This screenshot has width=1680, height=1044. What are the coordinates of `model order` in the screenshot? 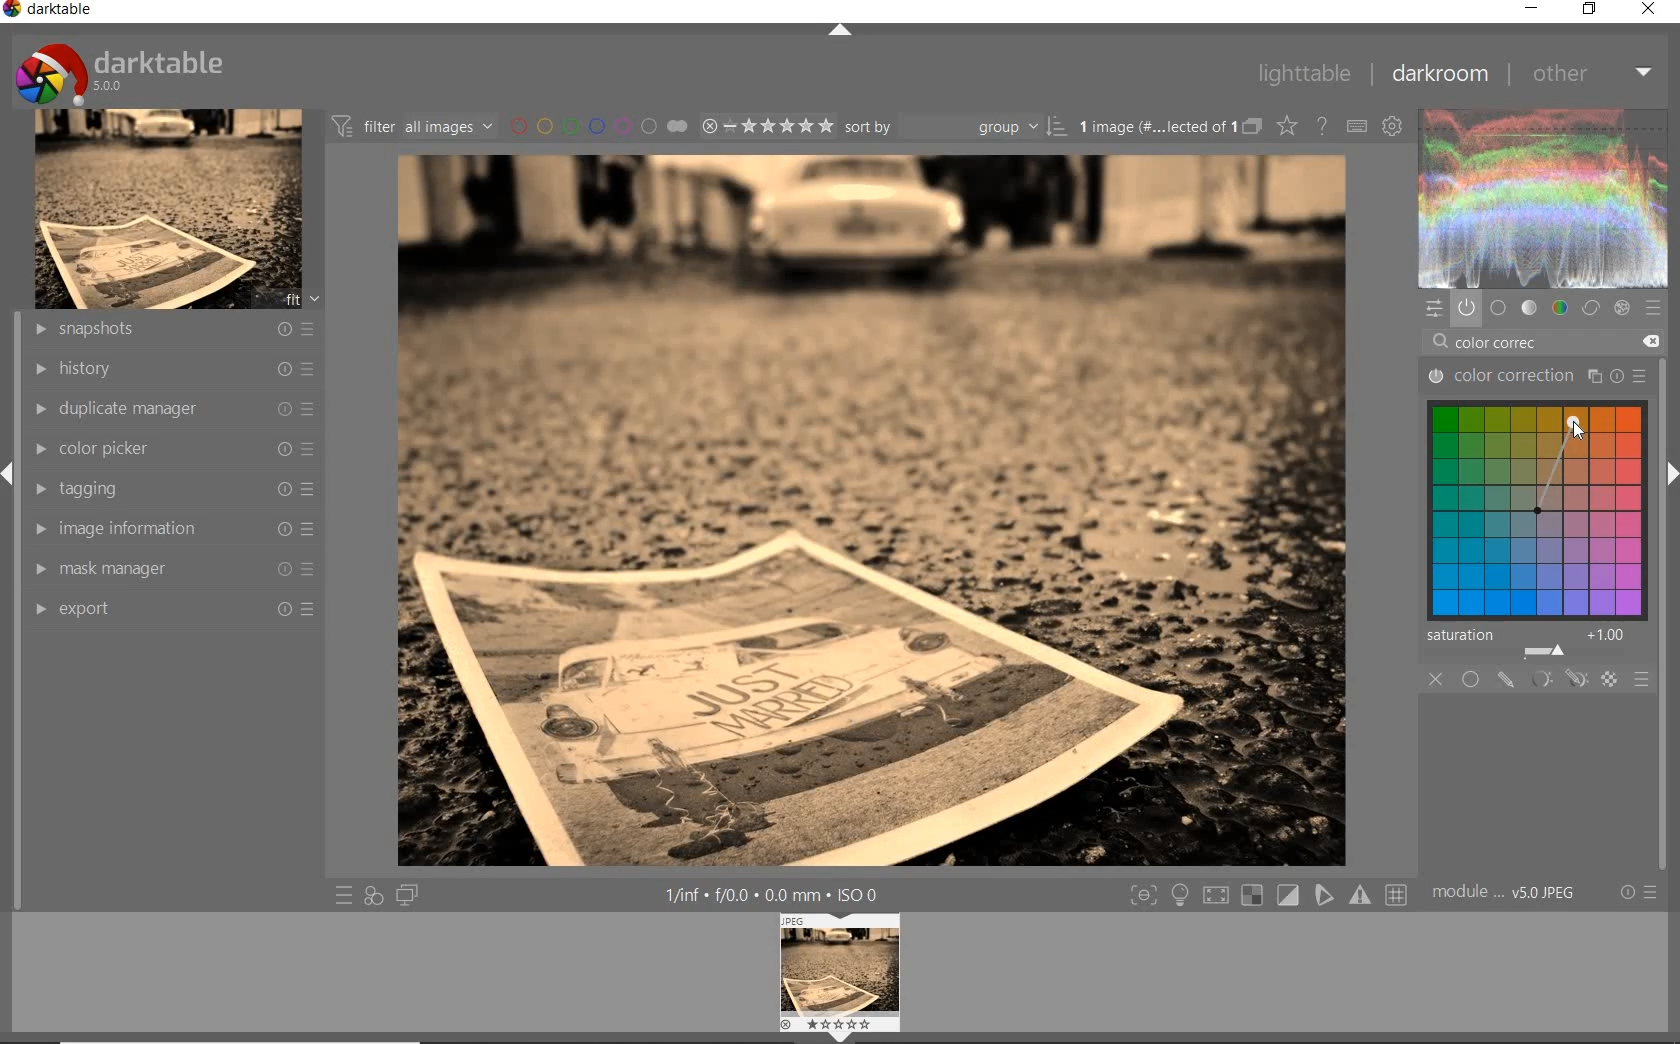 It's located at (1505, 894).